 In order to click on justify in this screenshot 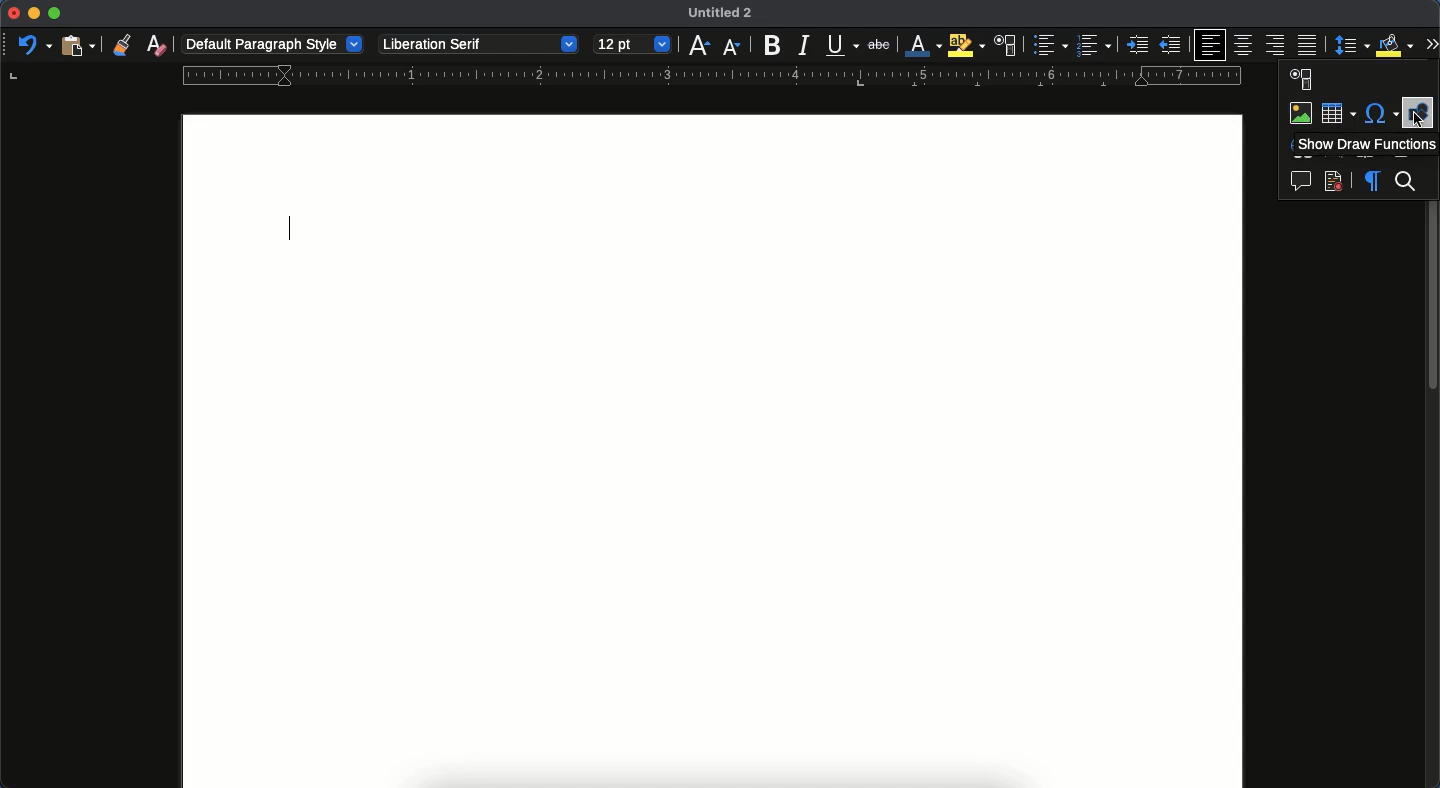, I will do `click(1309, 44)`.